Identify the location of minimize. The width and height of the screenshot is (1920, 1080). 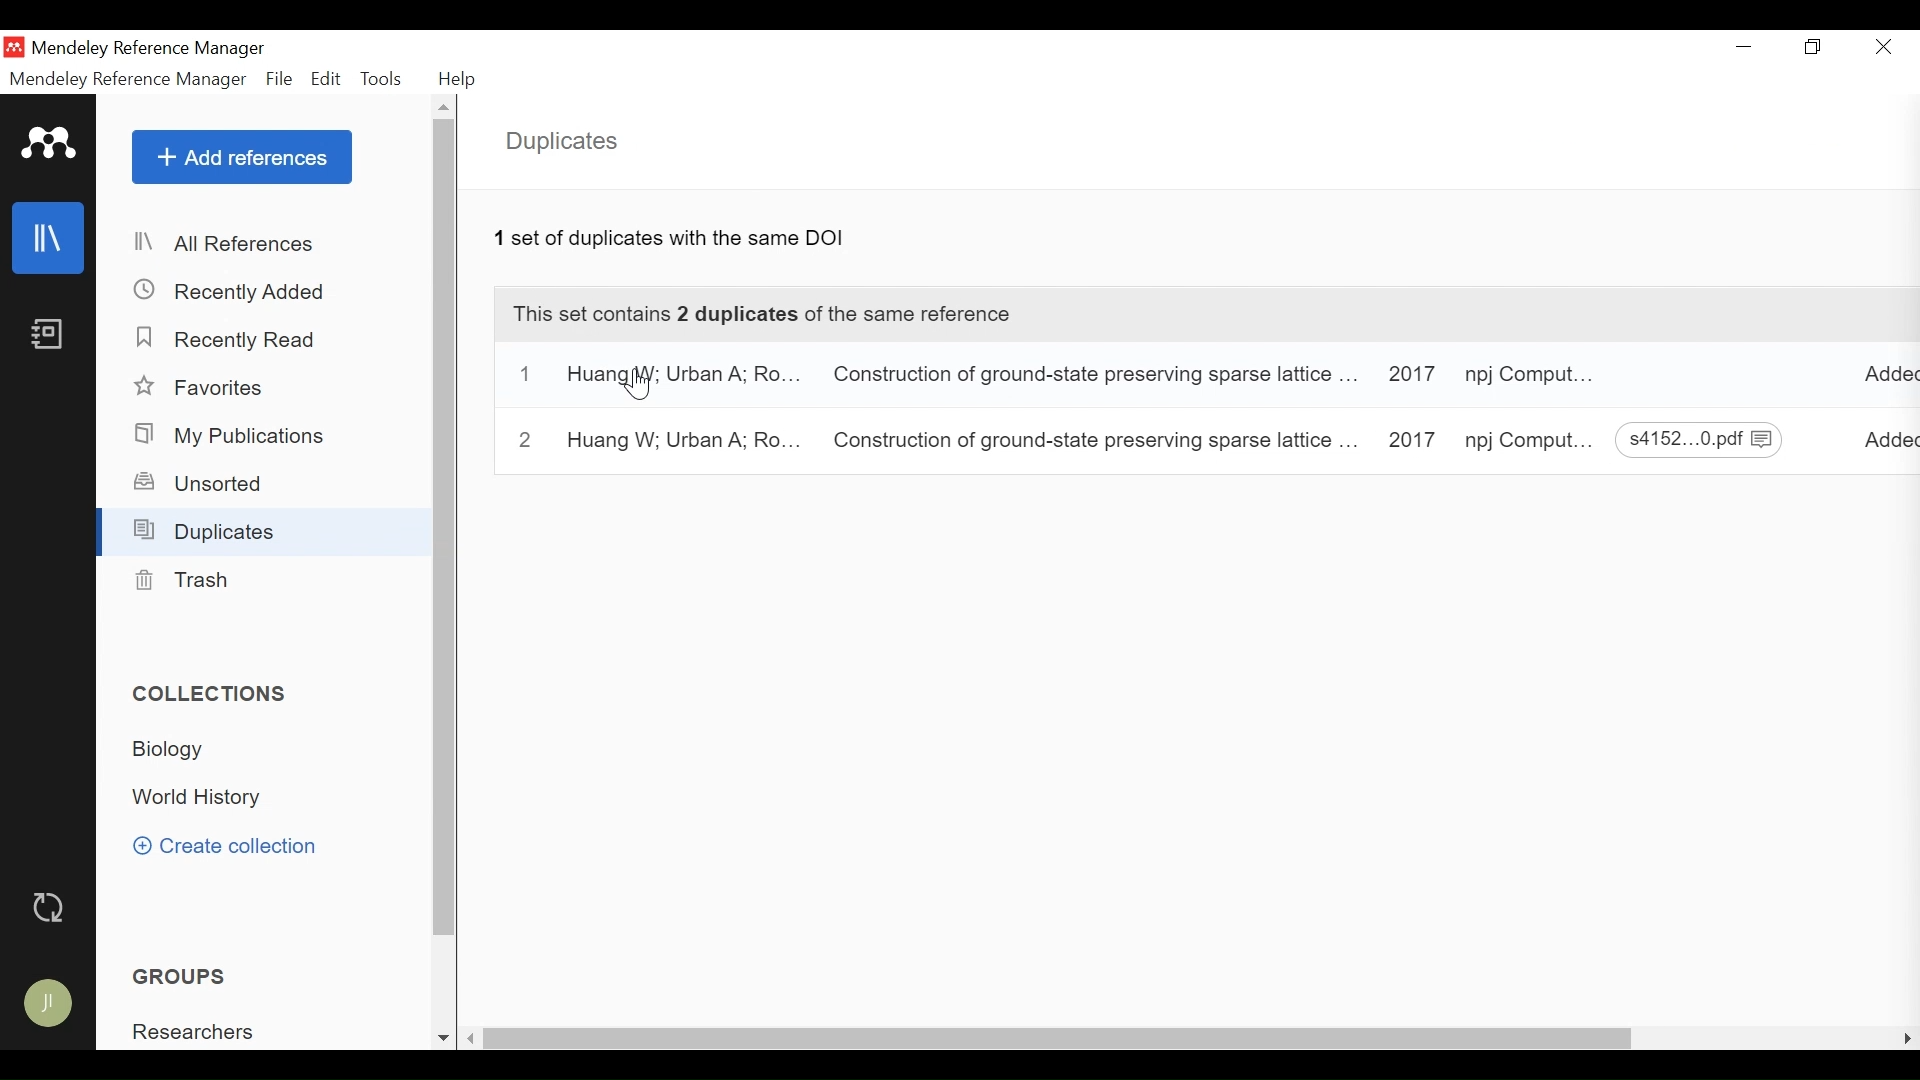
(1745, 47).